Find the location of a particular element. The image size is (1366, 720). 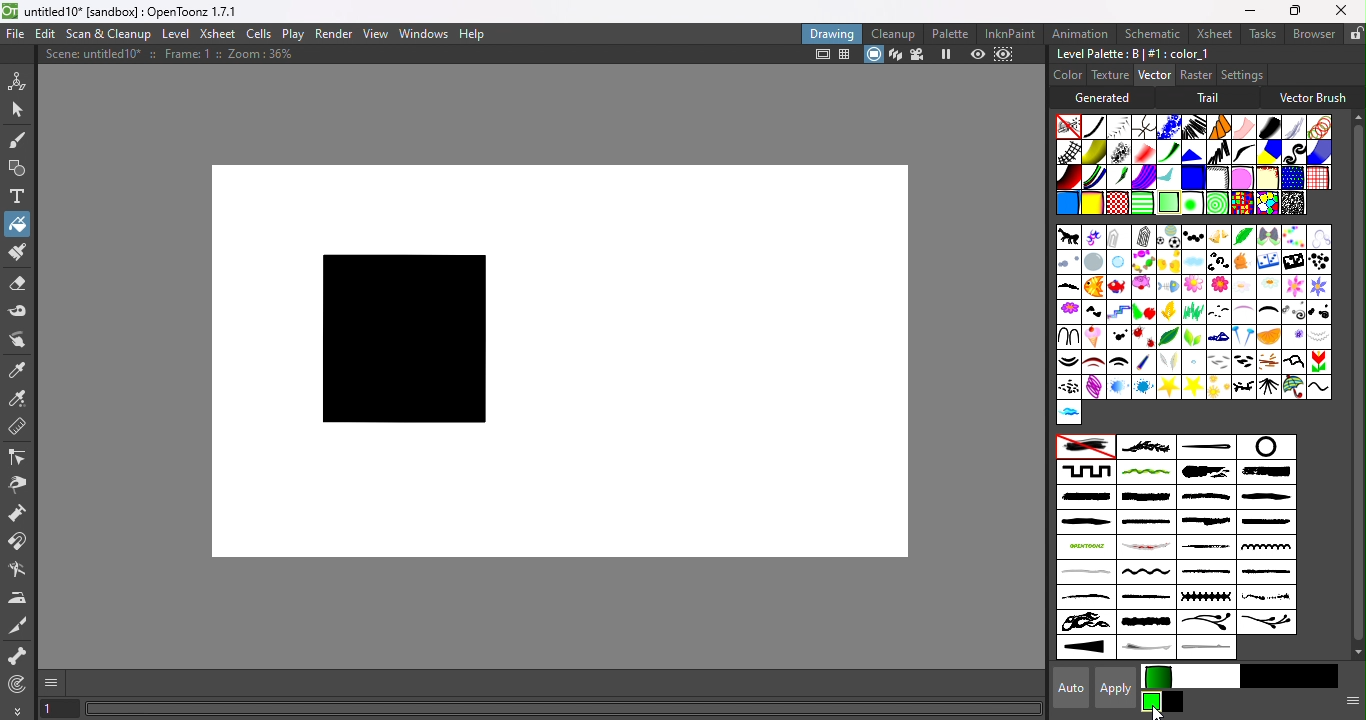

Brush tool is located at coordinates (22, 139).